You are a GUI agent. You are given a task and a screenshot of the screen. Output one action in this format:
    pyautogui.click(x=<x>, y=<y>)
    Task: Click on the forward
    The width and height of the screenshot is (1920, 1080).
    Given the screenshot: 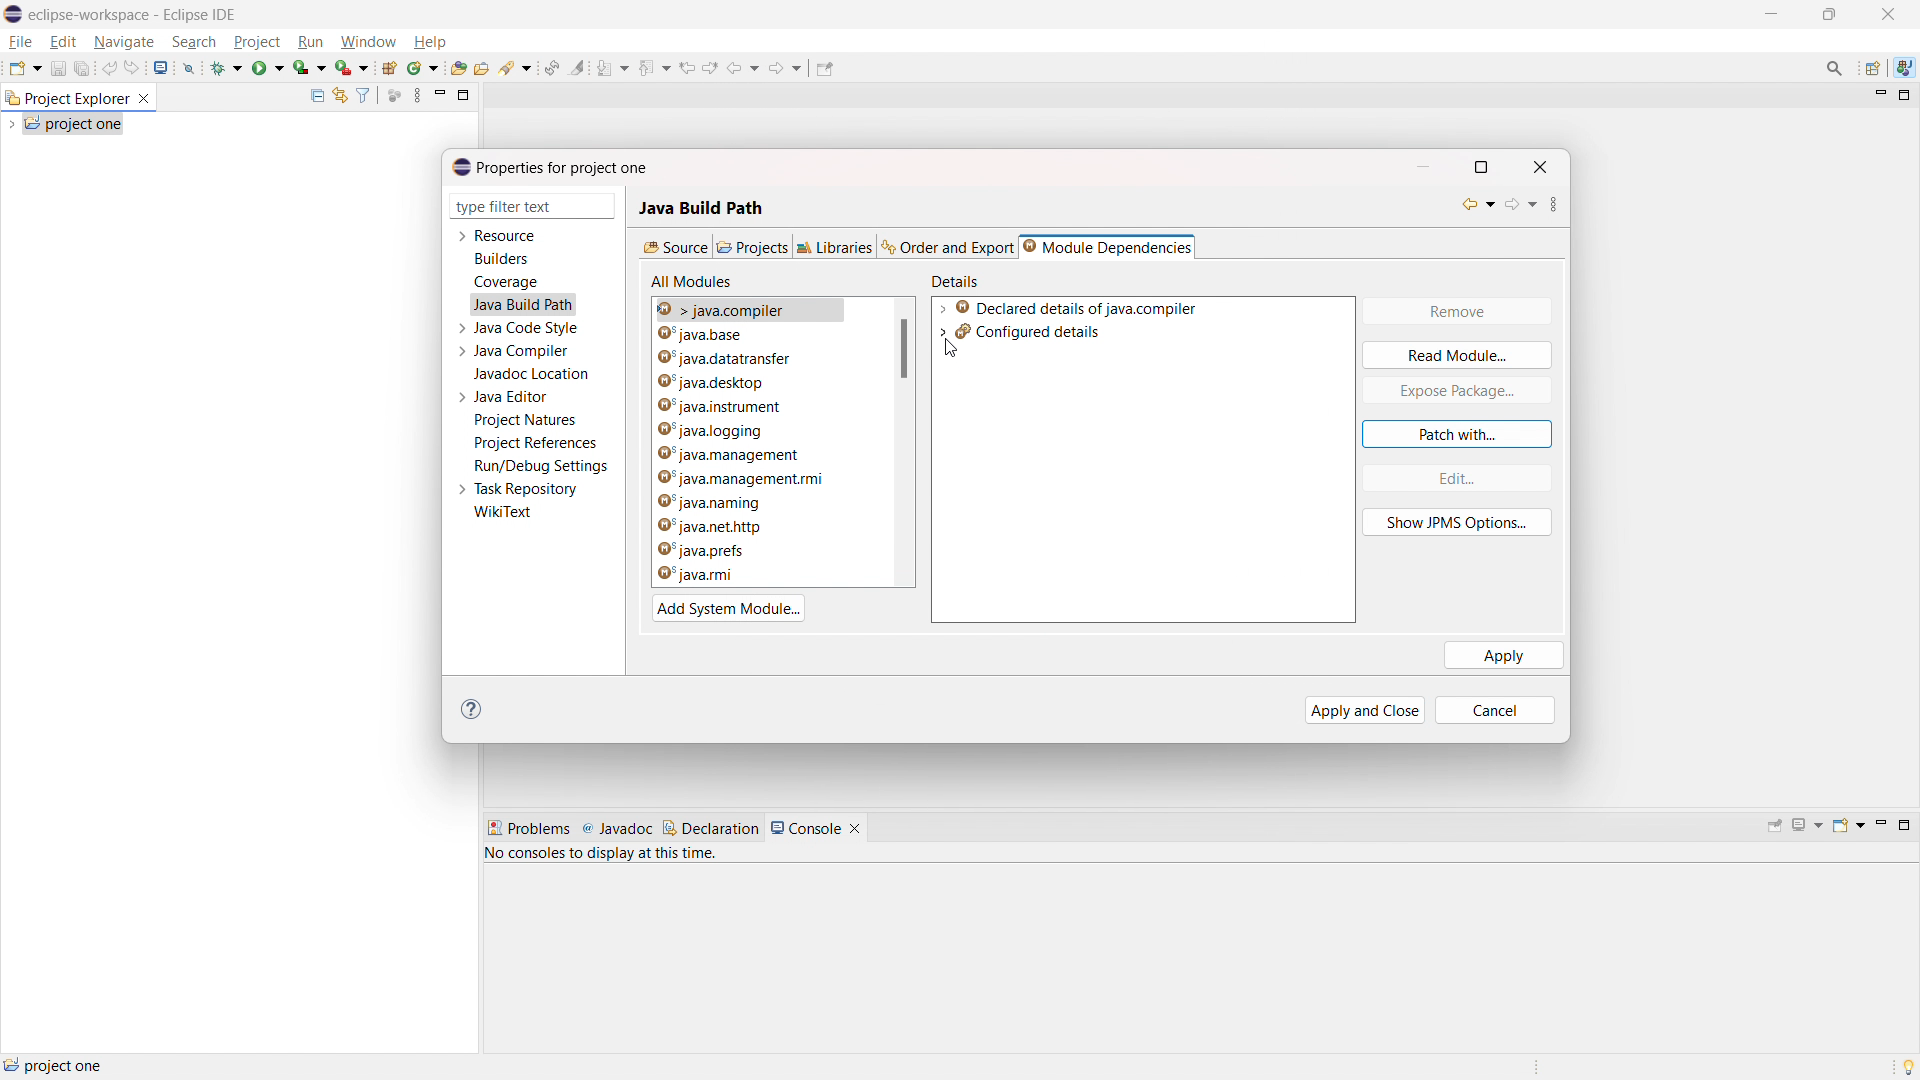 What is the action you would take?
    pyautogui.click(x=787, y=67)
    